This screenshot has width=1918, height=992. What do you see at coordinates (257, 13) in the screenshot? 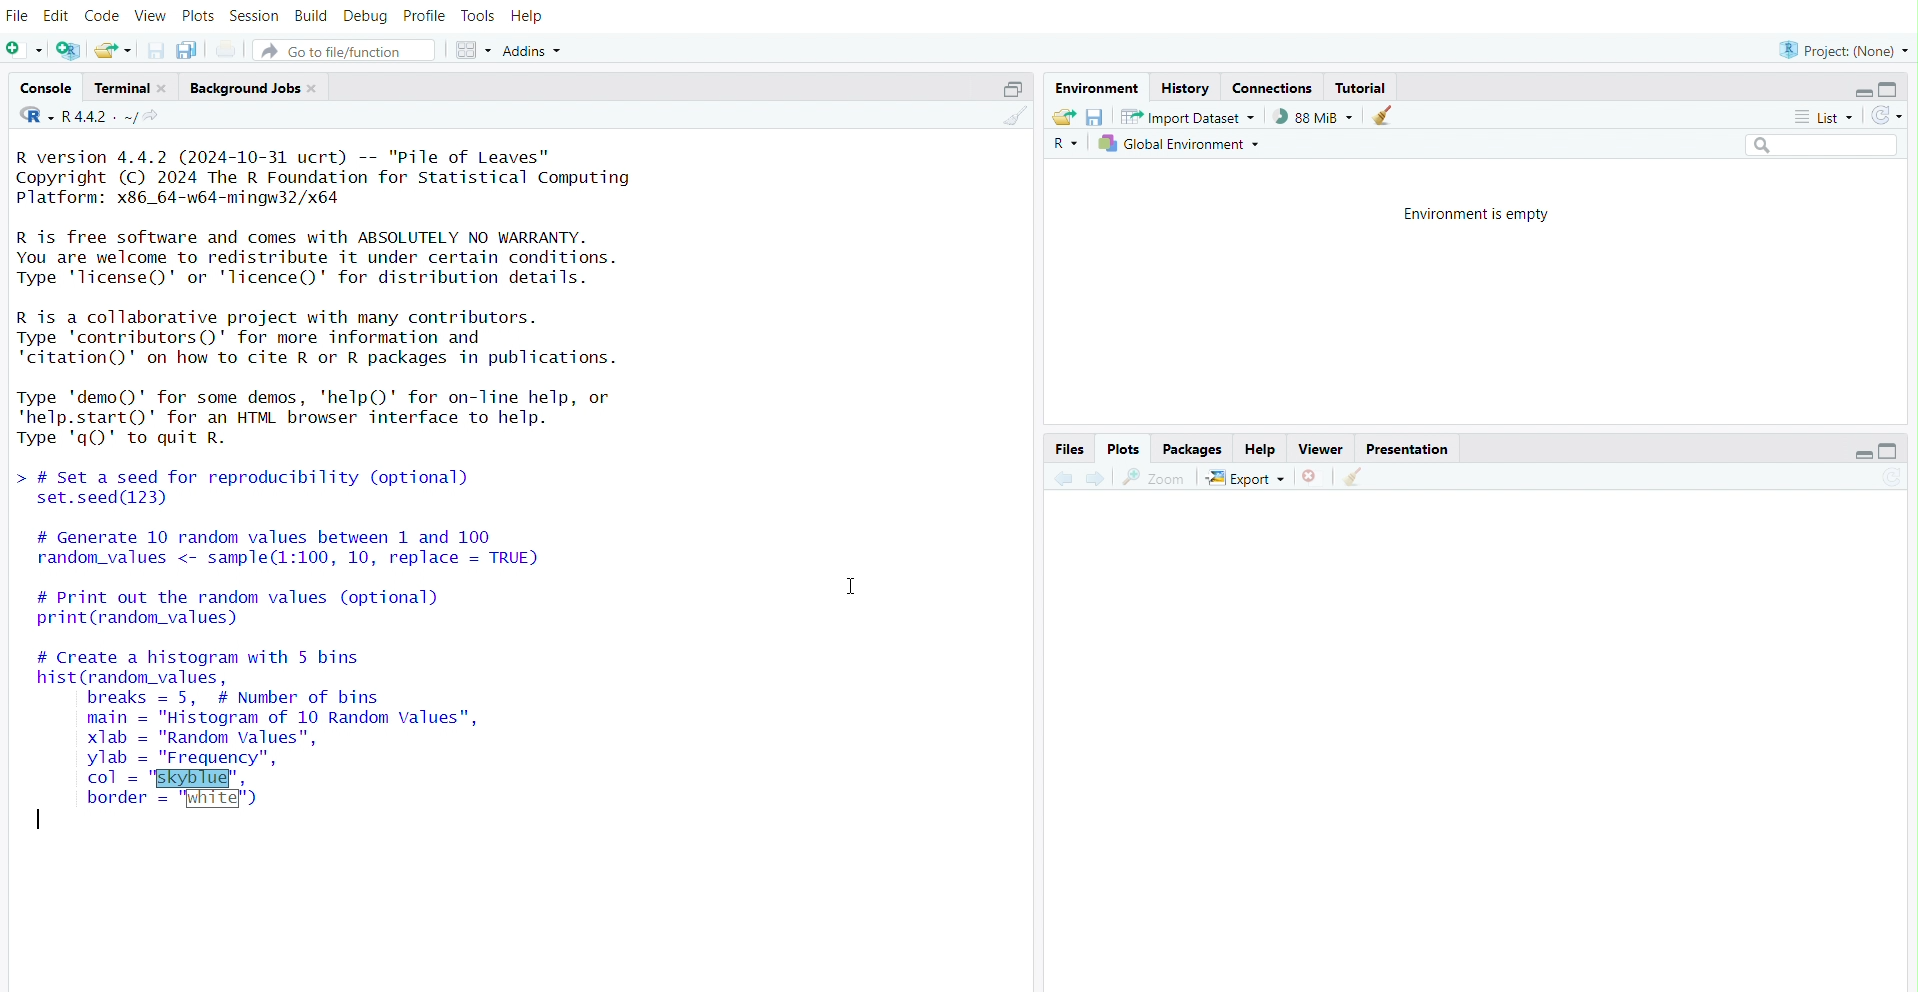
I see `session` at bounding box center [257, 13].